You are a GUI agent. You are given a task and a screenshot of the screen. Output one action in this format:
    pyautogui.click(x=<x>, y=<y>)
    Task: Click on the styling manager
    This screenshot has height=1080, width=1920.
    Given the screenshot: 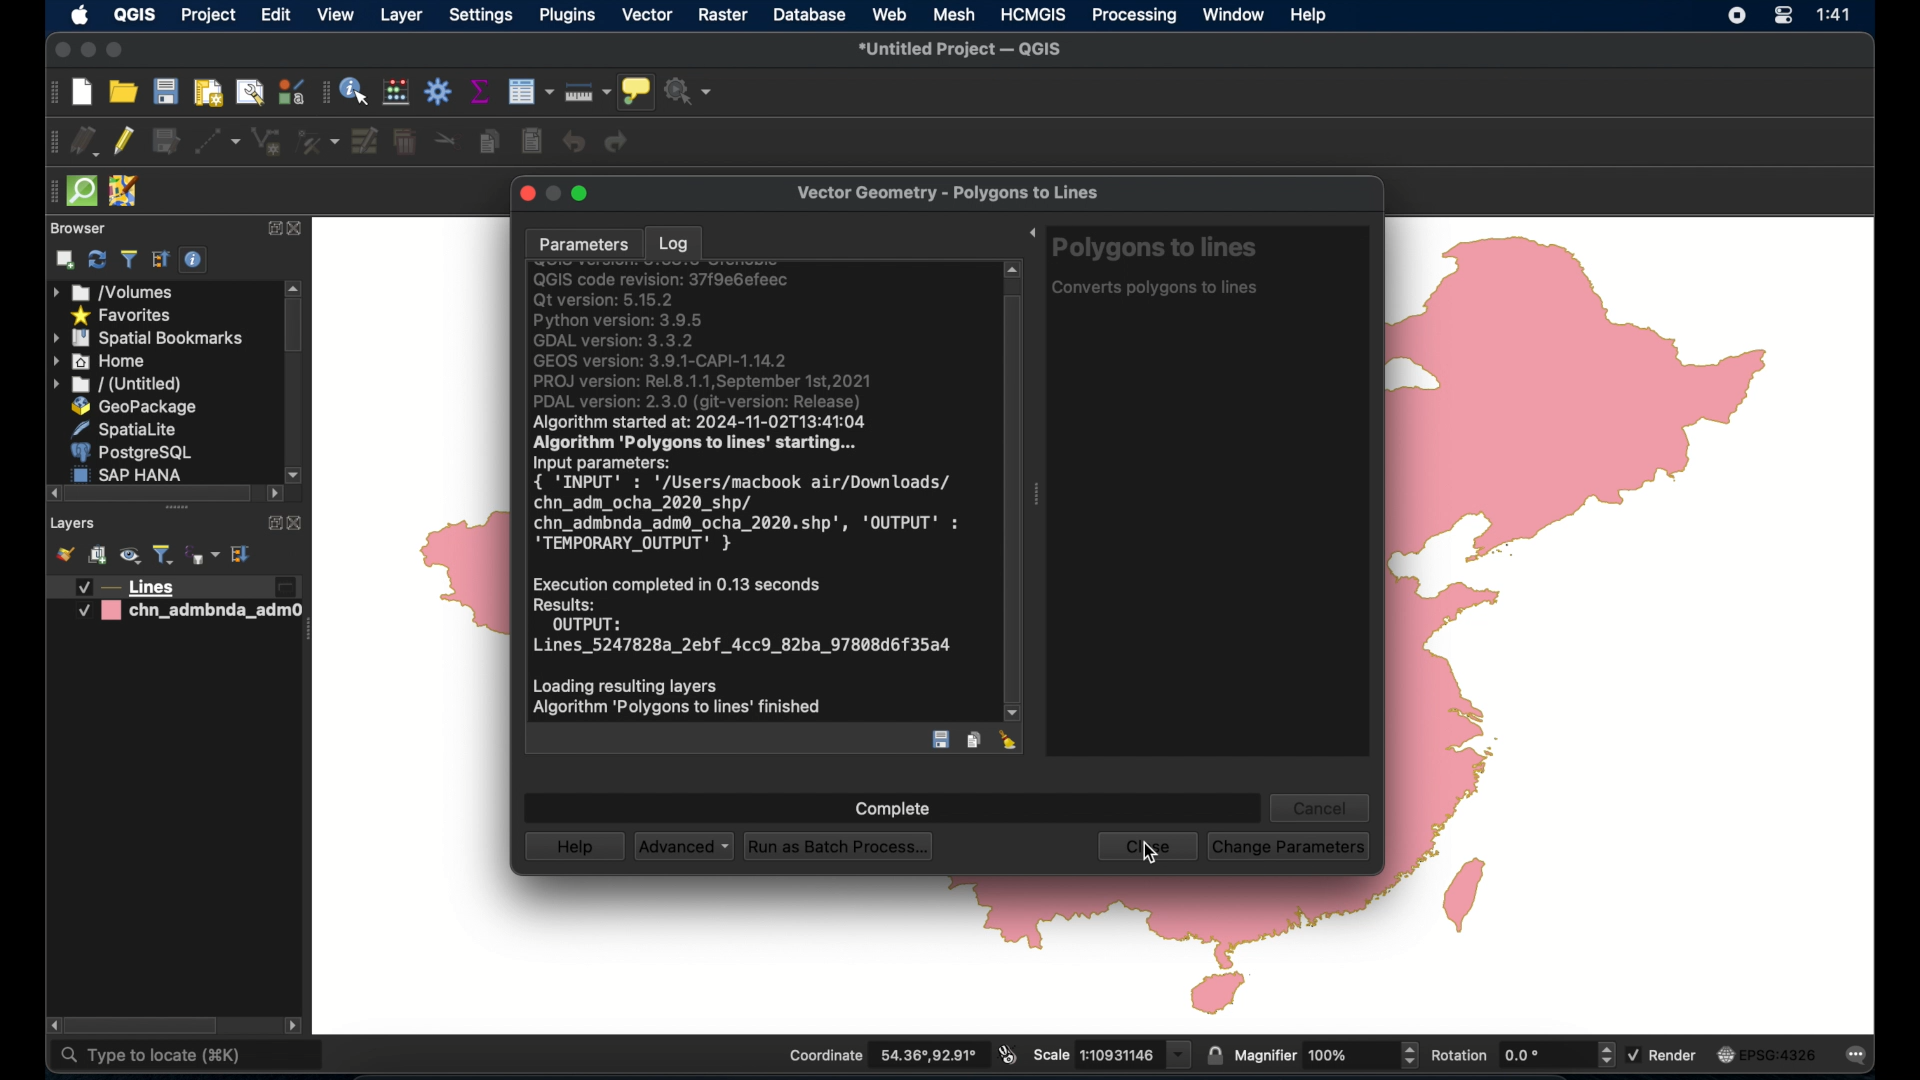 What is the action you would take?
    pyautogui.click(x=291, y=91)
    